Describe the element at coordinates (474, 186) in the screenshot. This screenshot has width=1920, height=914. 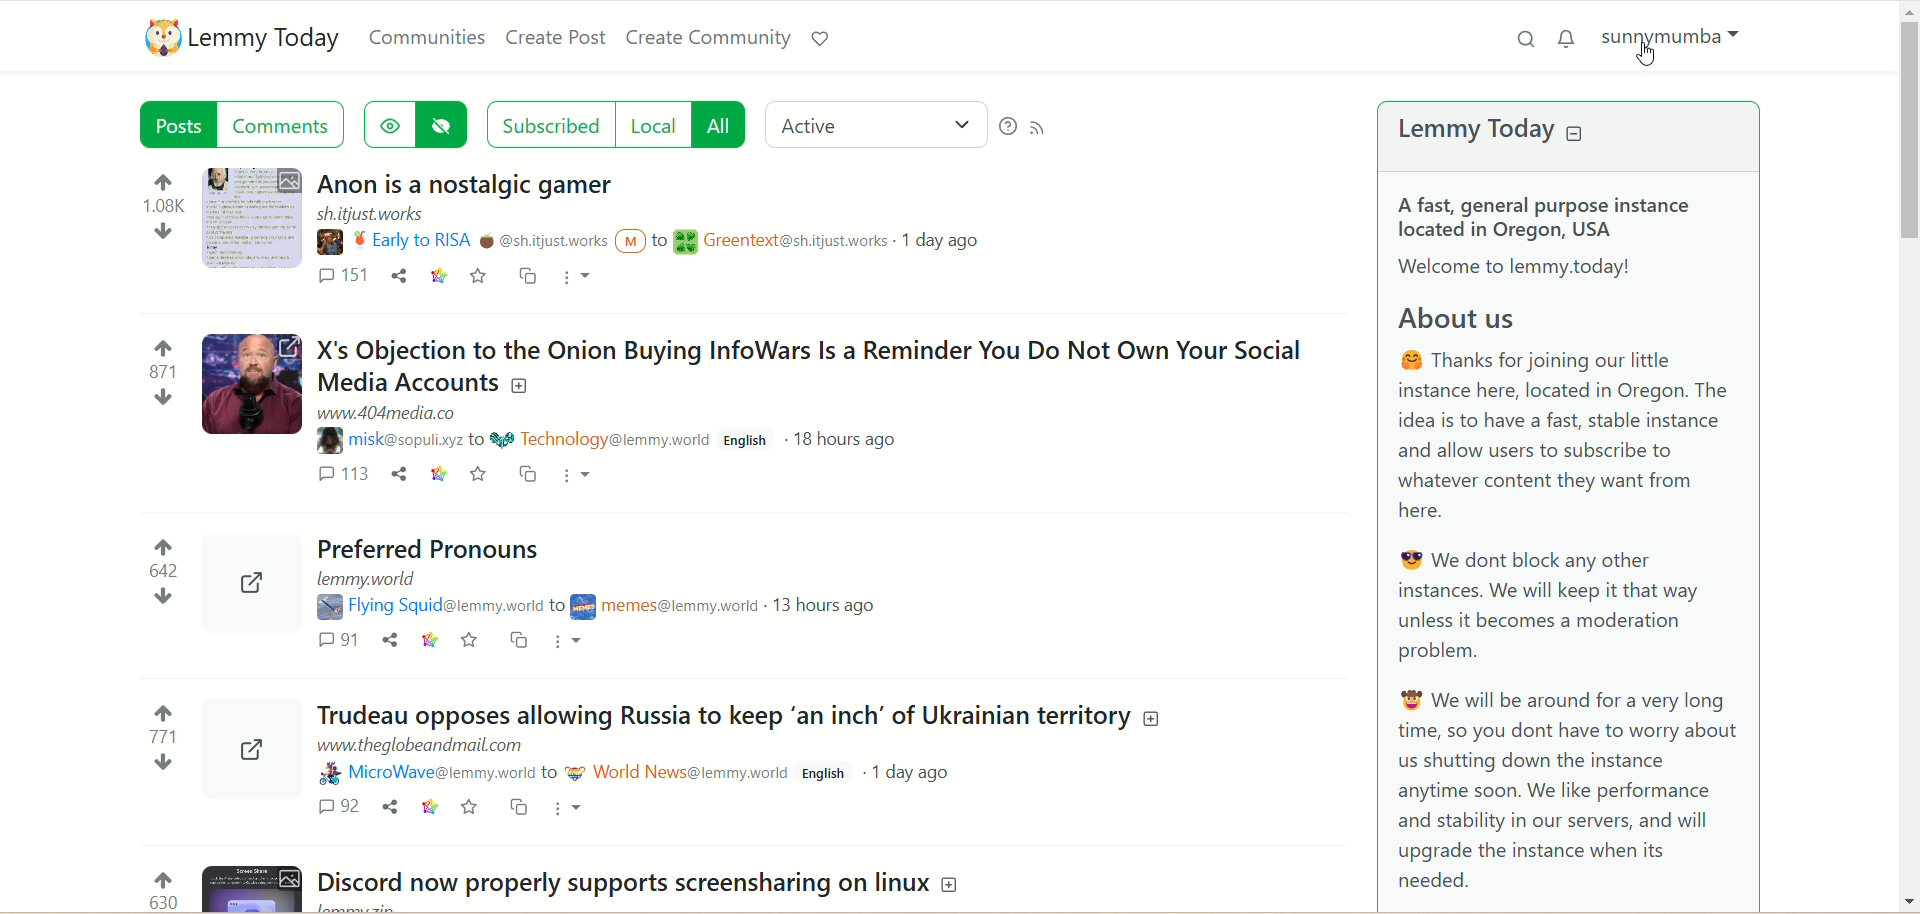
I see `Post on "Anon is a nostalgic gamer"` at that location.